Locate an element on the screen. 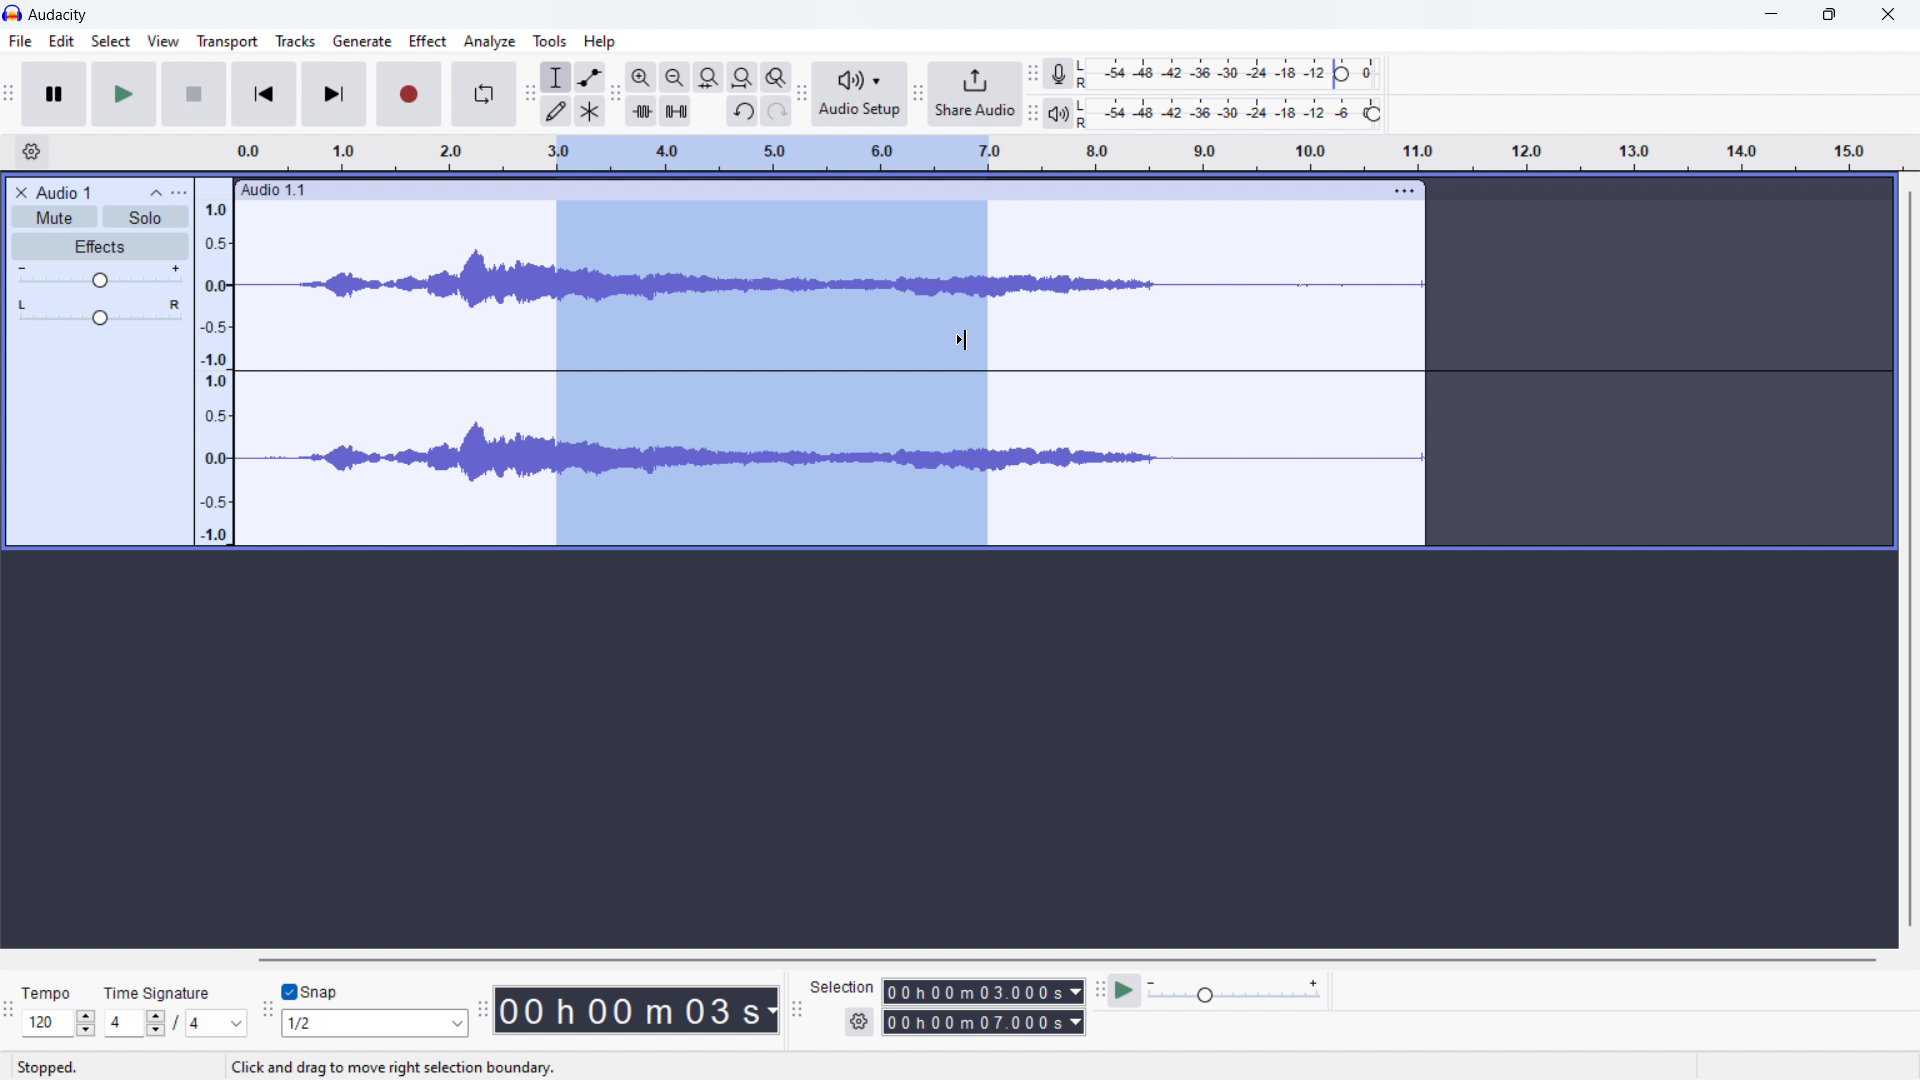 This screenshot has height=1080, width=1920. play-at-speed toolbar is located at coordinates (1101, 989).